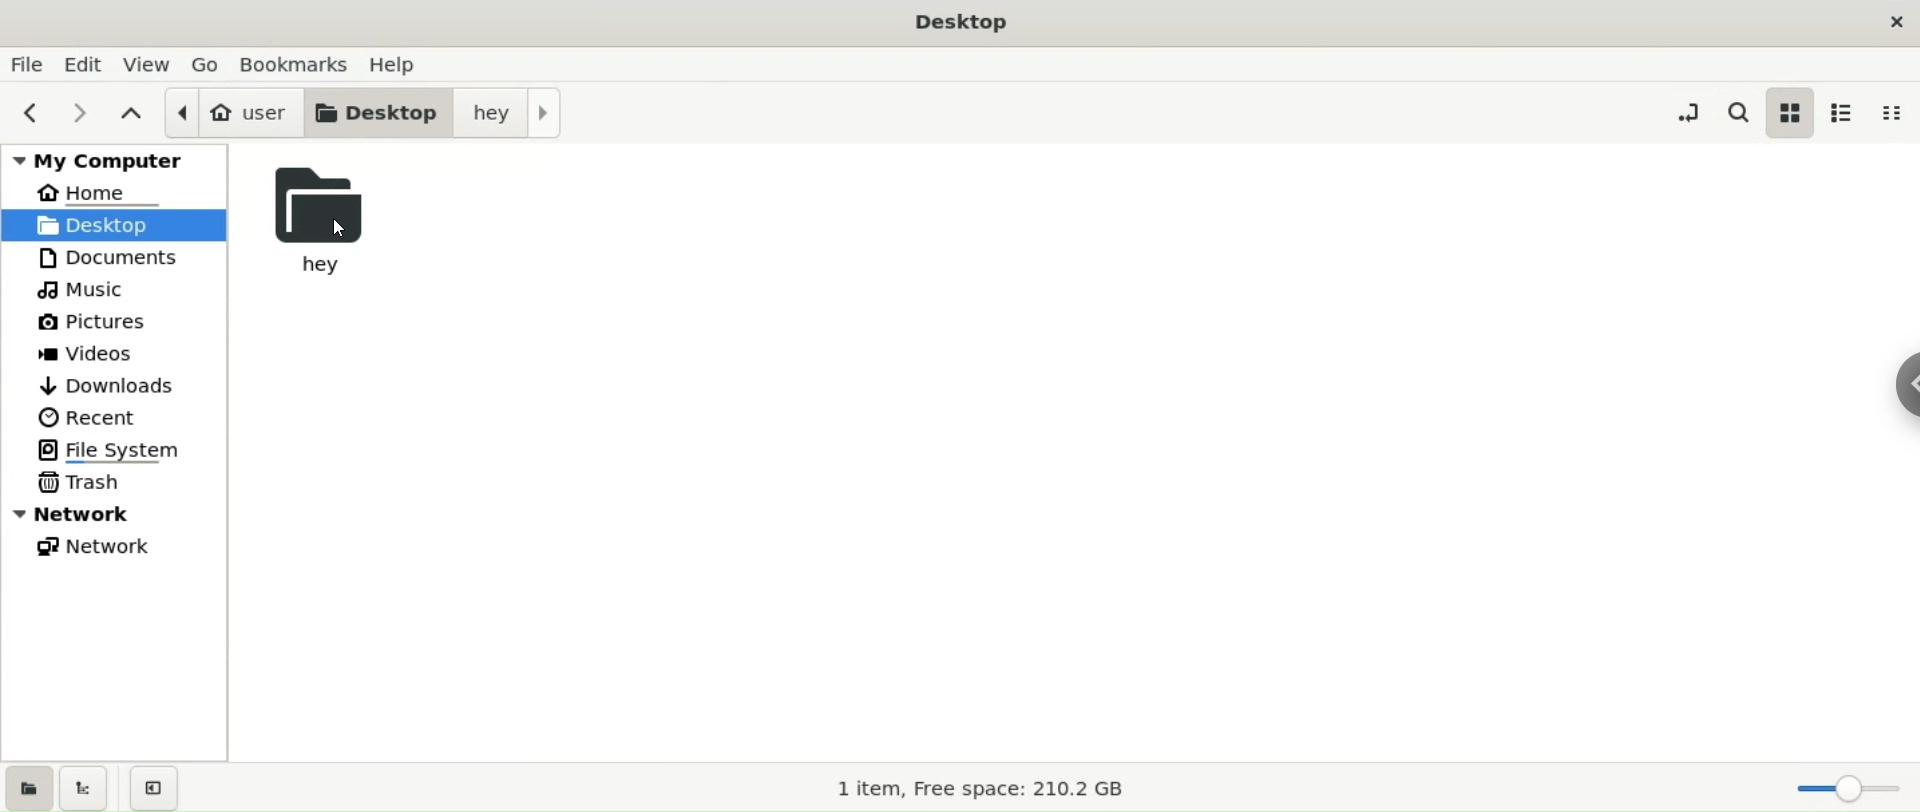  Describe the element at coordinates (28, 786) in the screenshot. I see `show places` at that location.